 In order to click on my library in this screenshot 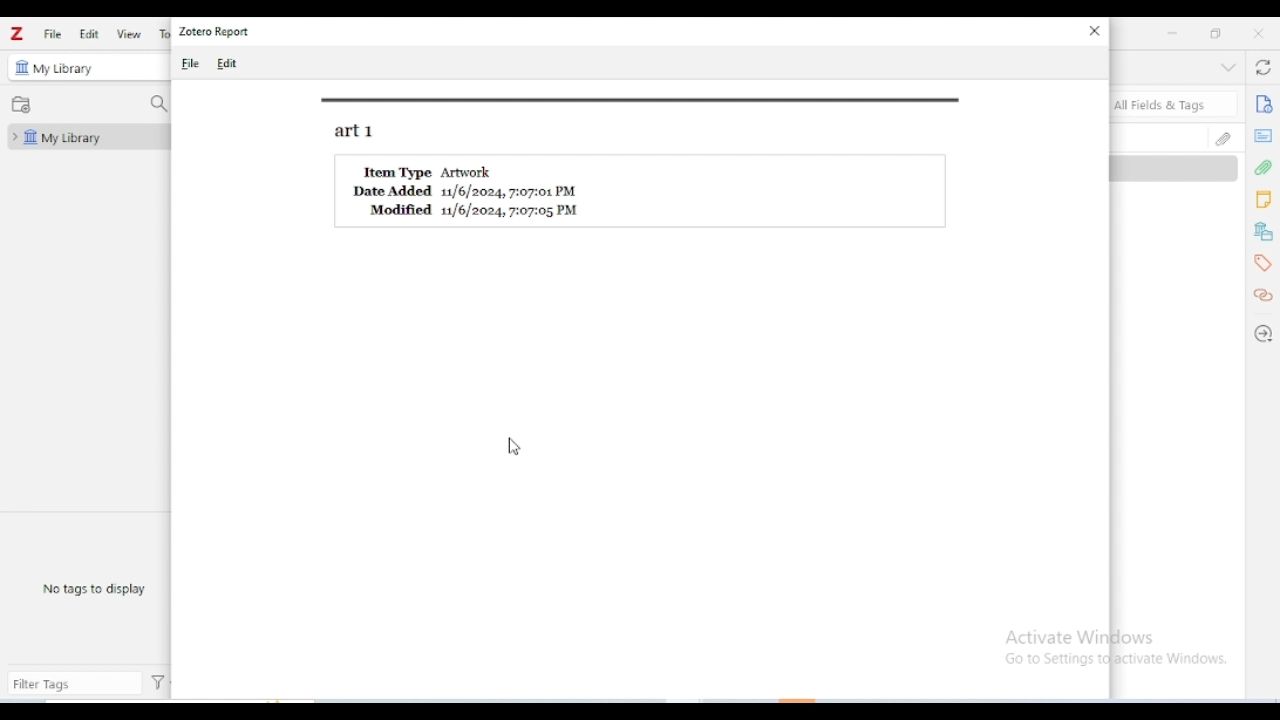, I will do `click(64, 69)`.